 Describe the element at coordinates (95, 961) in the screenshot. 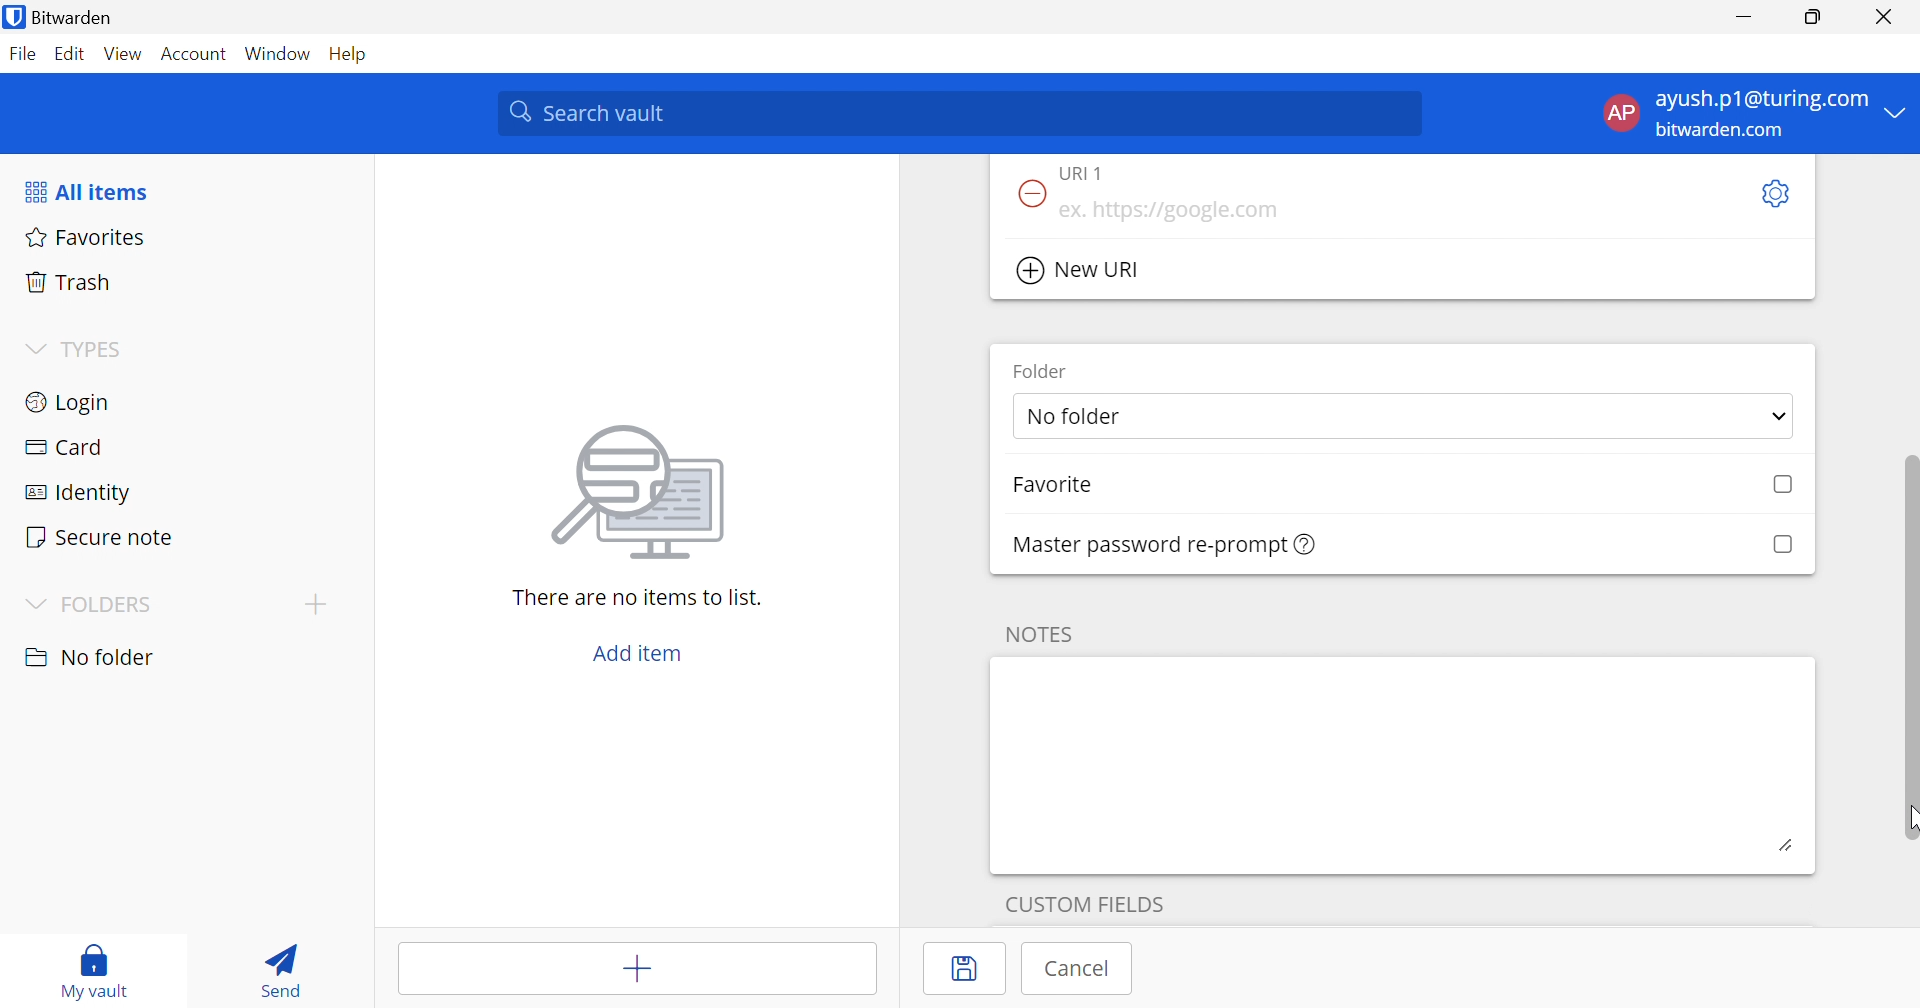

I see `My vault` at that location.